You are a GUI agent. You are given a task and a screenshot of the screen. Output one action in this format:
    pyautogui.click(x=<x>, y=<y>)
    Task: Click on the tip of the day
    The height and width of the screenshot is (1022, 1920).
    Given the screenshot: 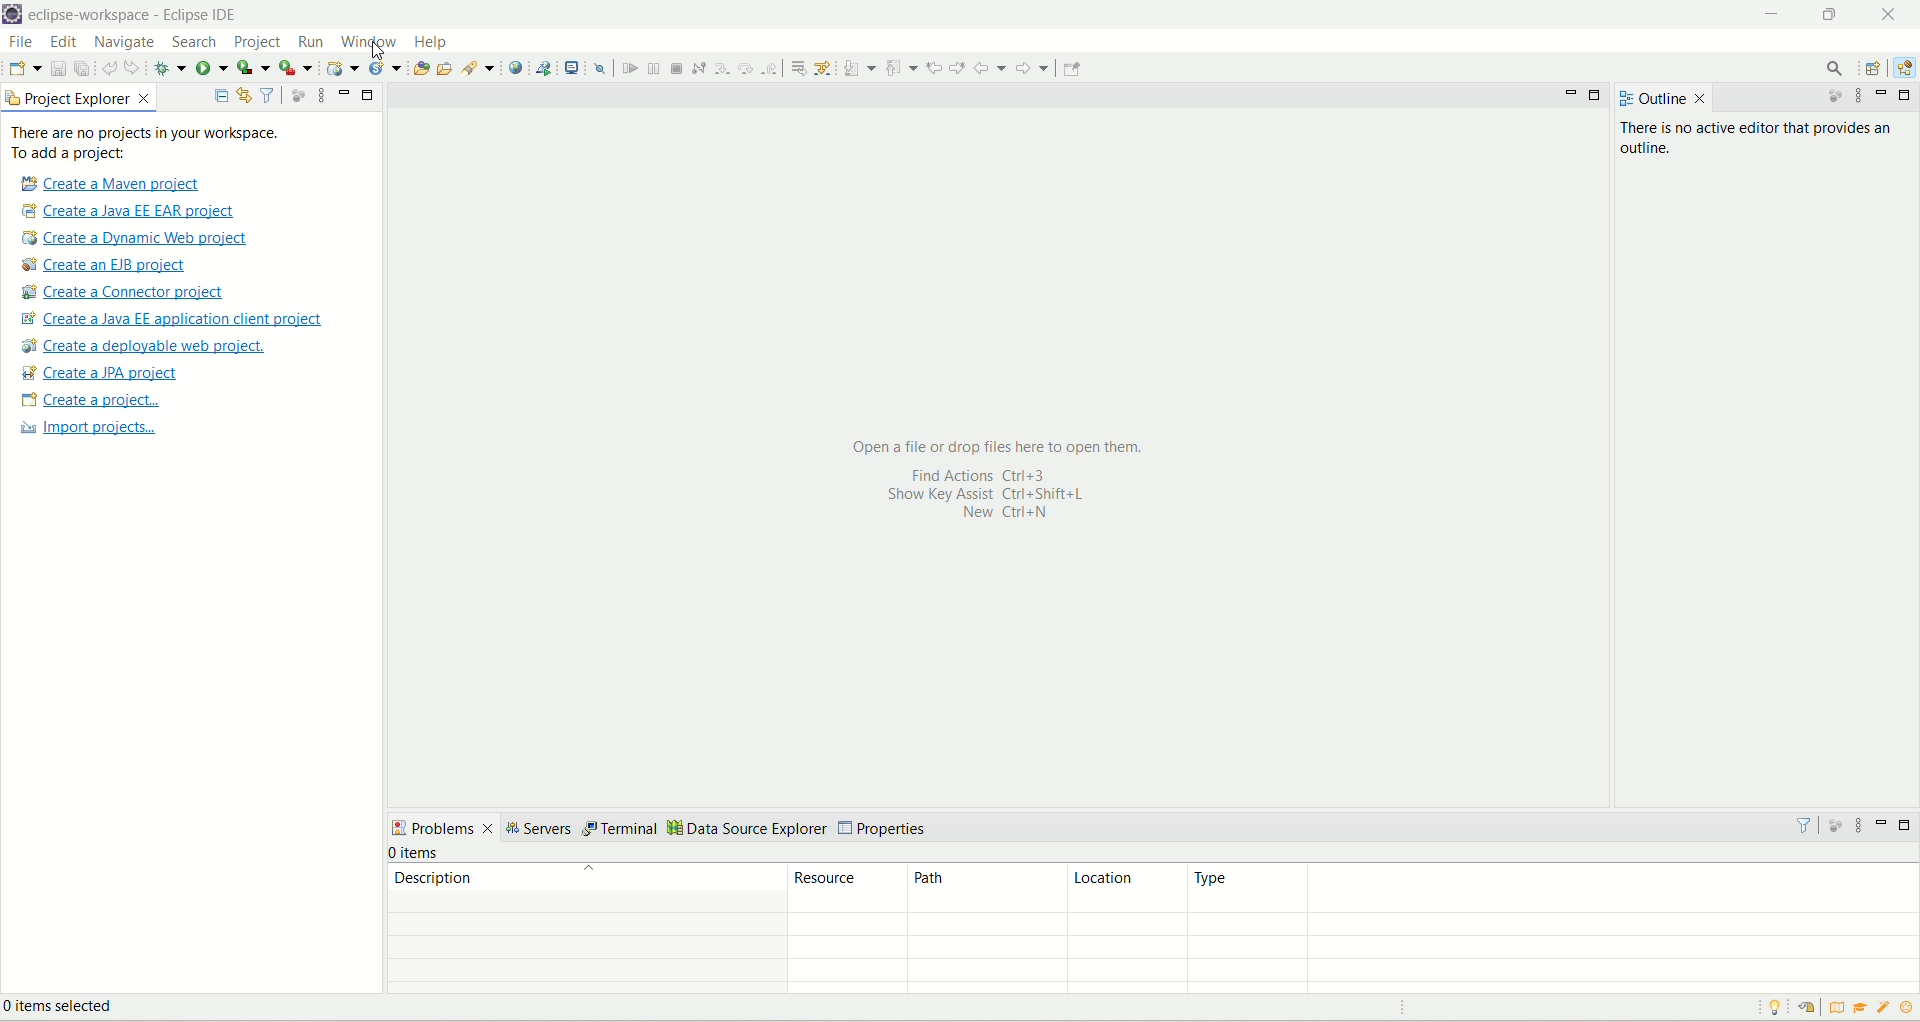 What is the action you would take?
    pyautogui.click(x=1779, y=1007)
    